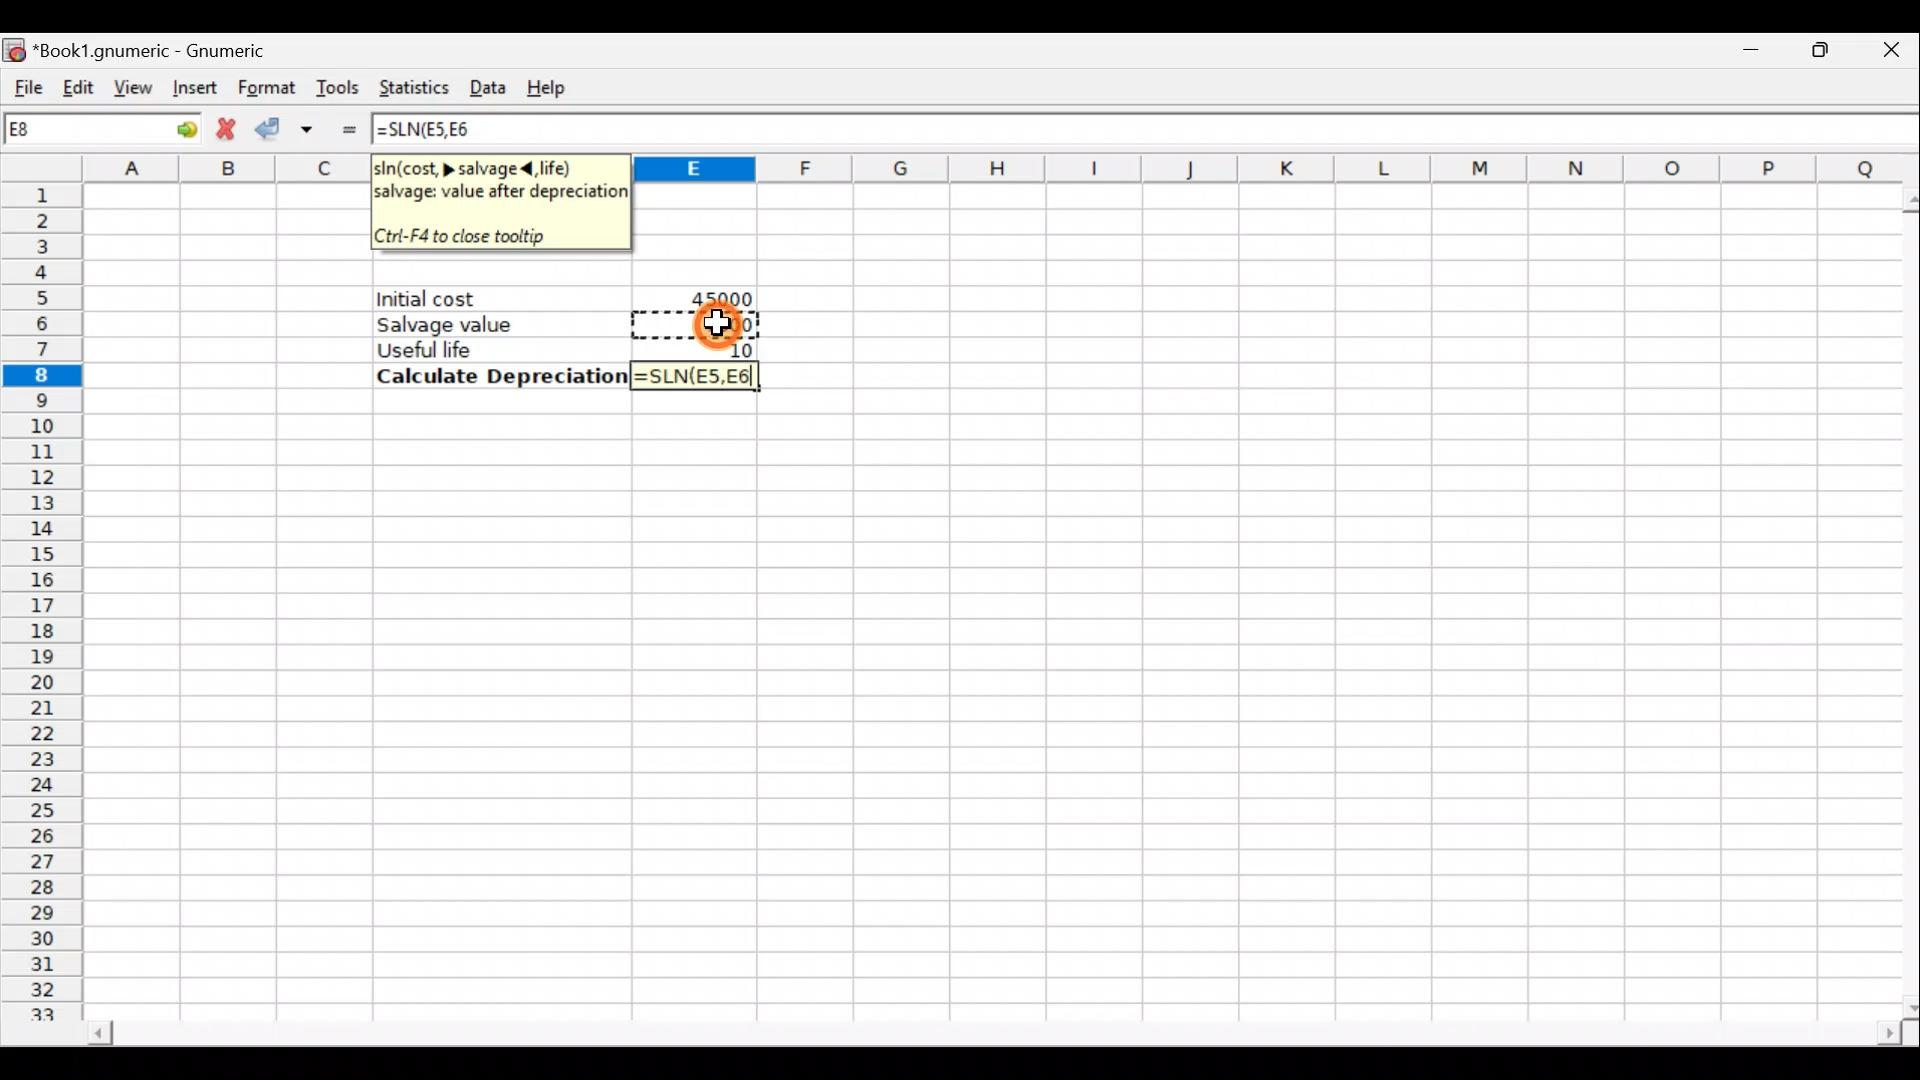 The height and width of the screenshot is (1080, 1920). Describe the element at coordinates (486, 324) in the screenshot. I see `Salvage value` at that location.